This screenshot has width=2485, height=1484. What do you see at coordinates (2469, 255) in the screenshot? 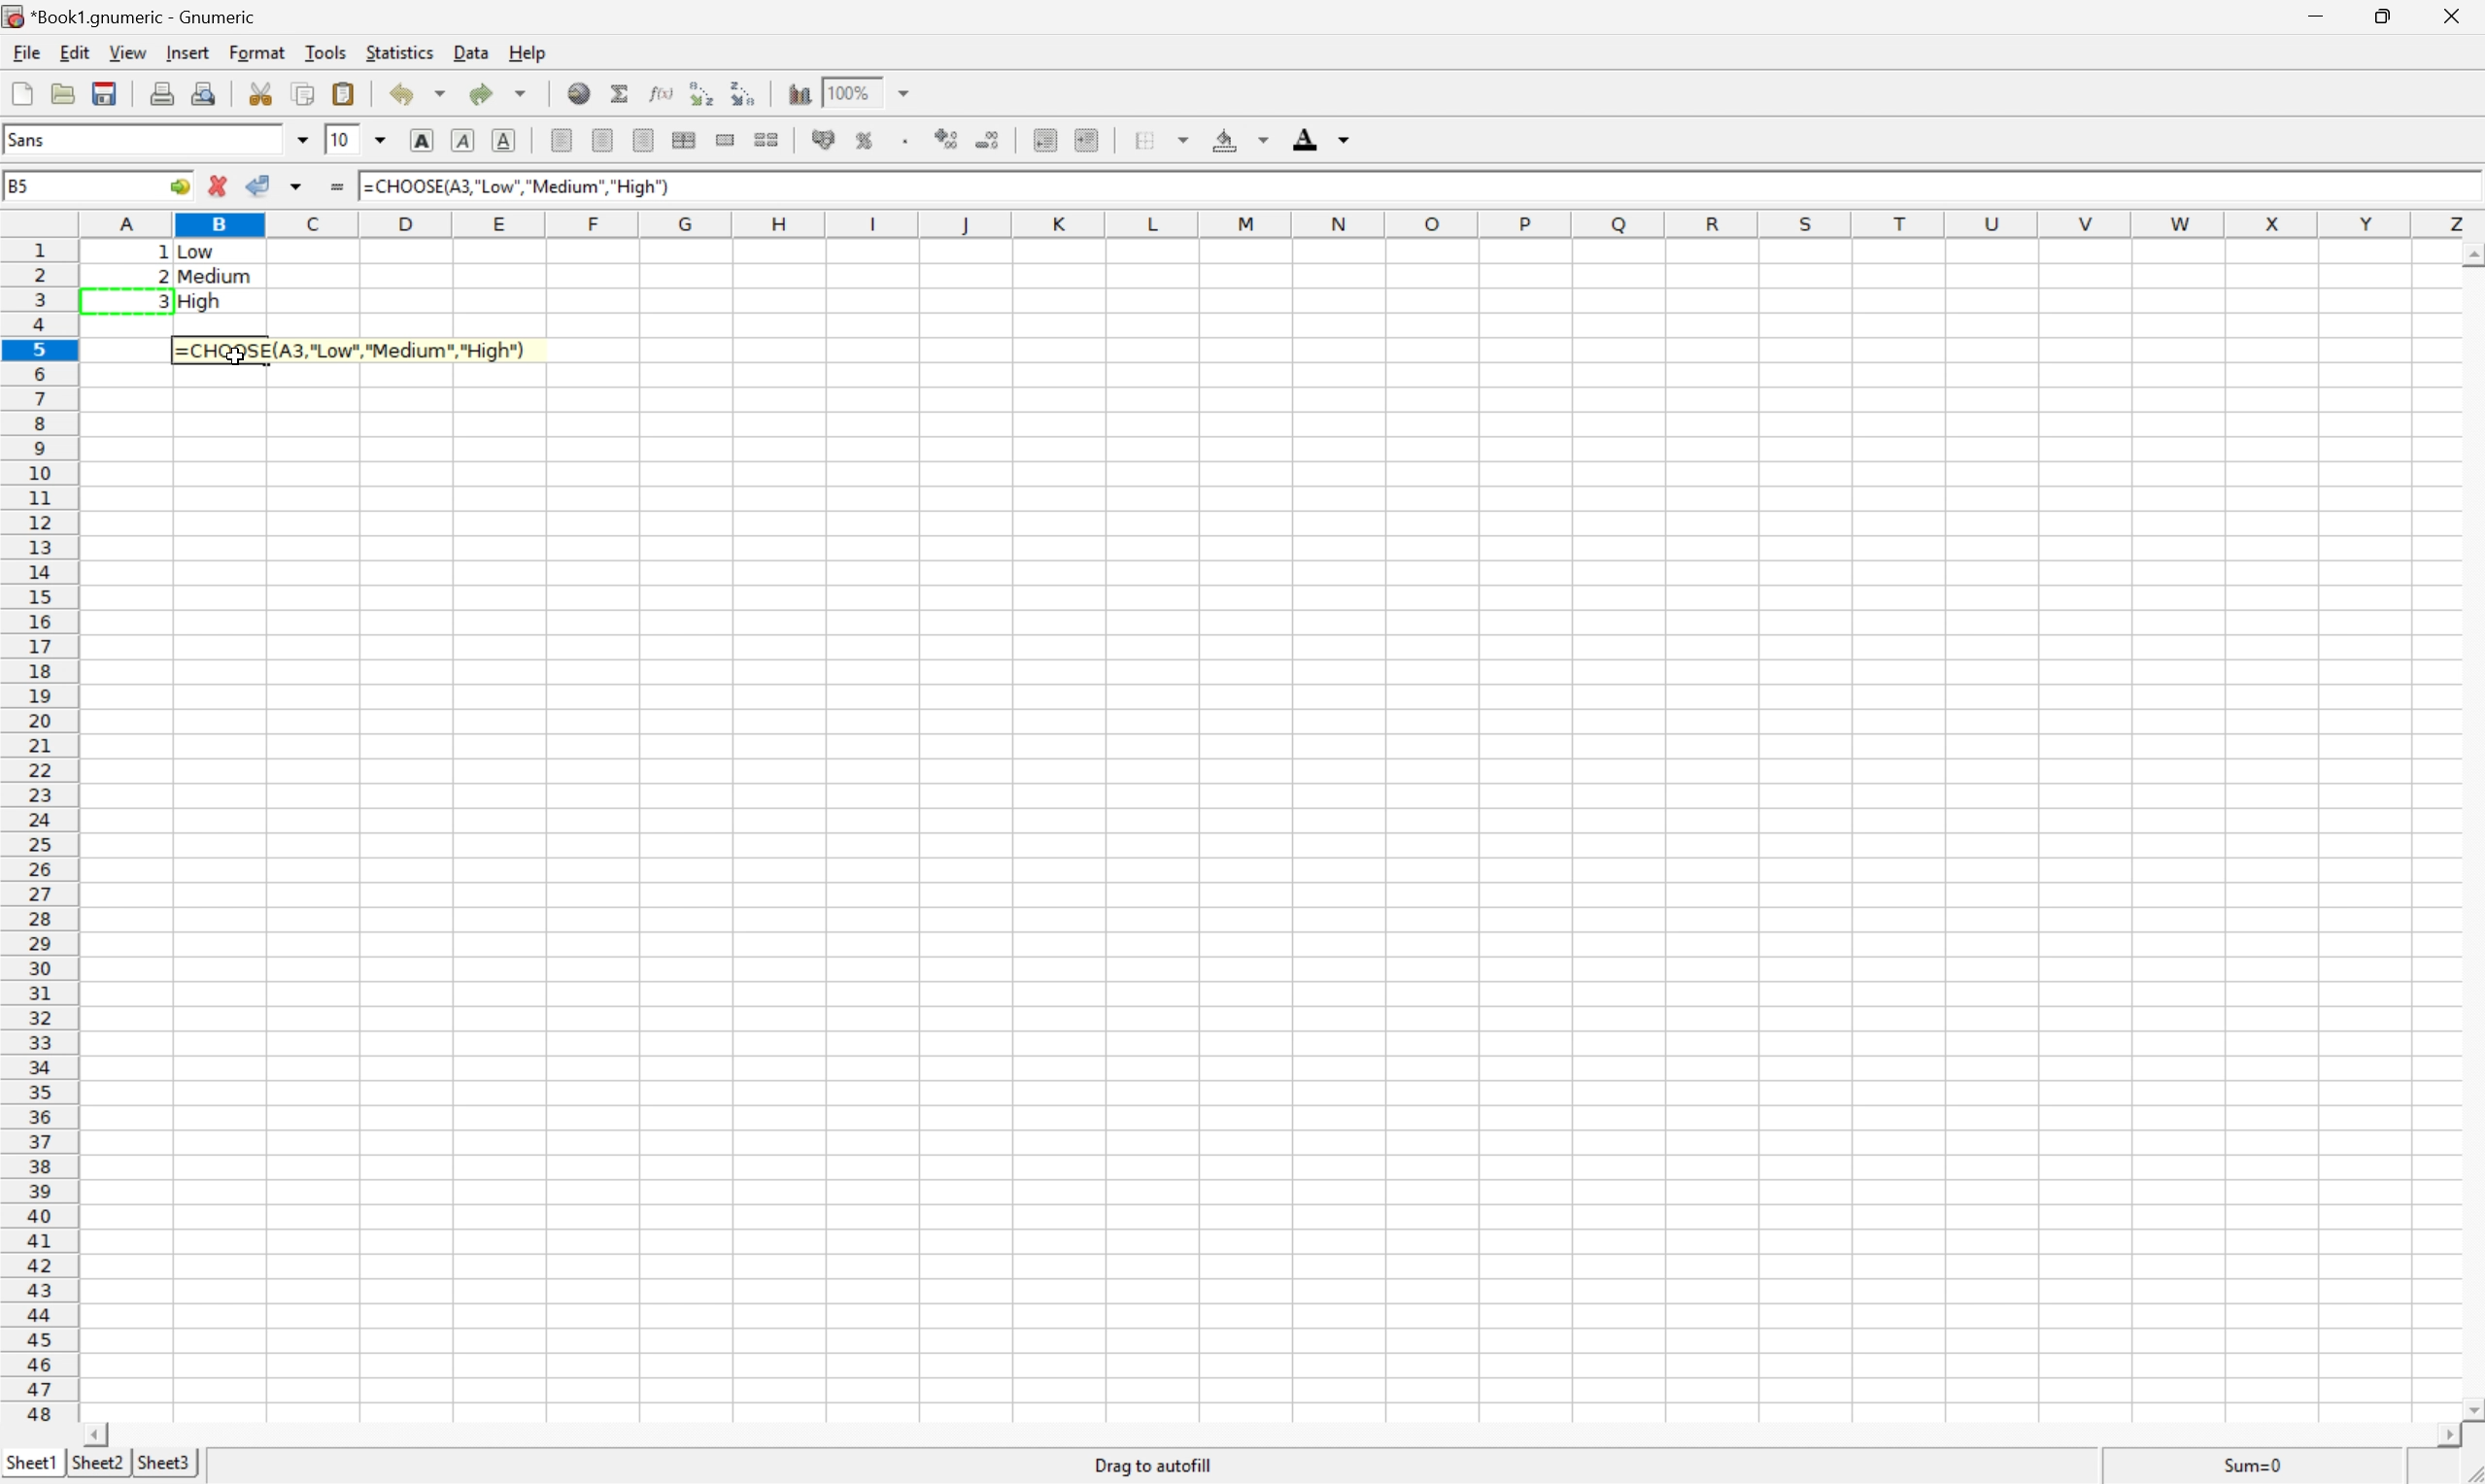
I see `Scroll Up` at bounding box center [2469, 255].